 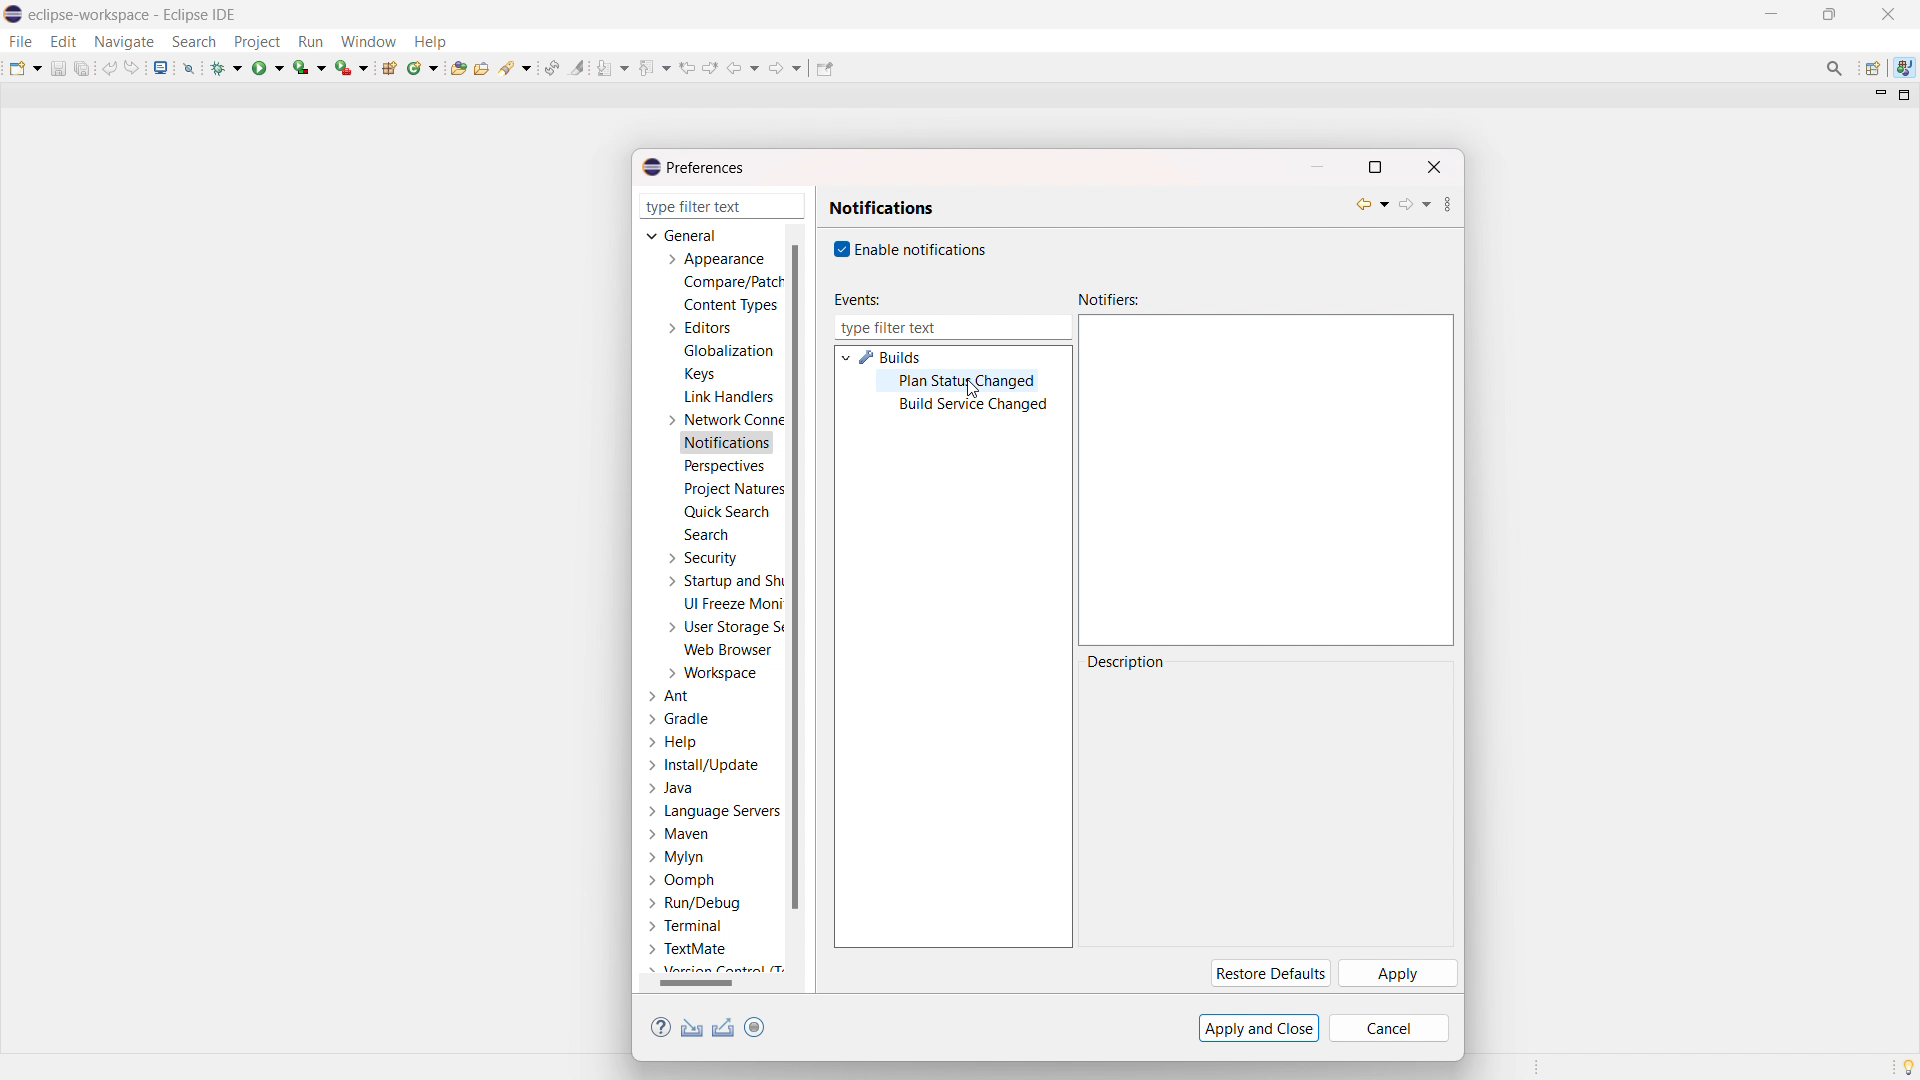 I want to click on workspace, so click(x=711, y=673).